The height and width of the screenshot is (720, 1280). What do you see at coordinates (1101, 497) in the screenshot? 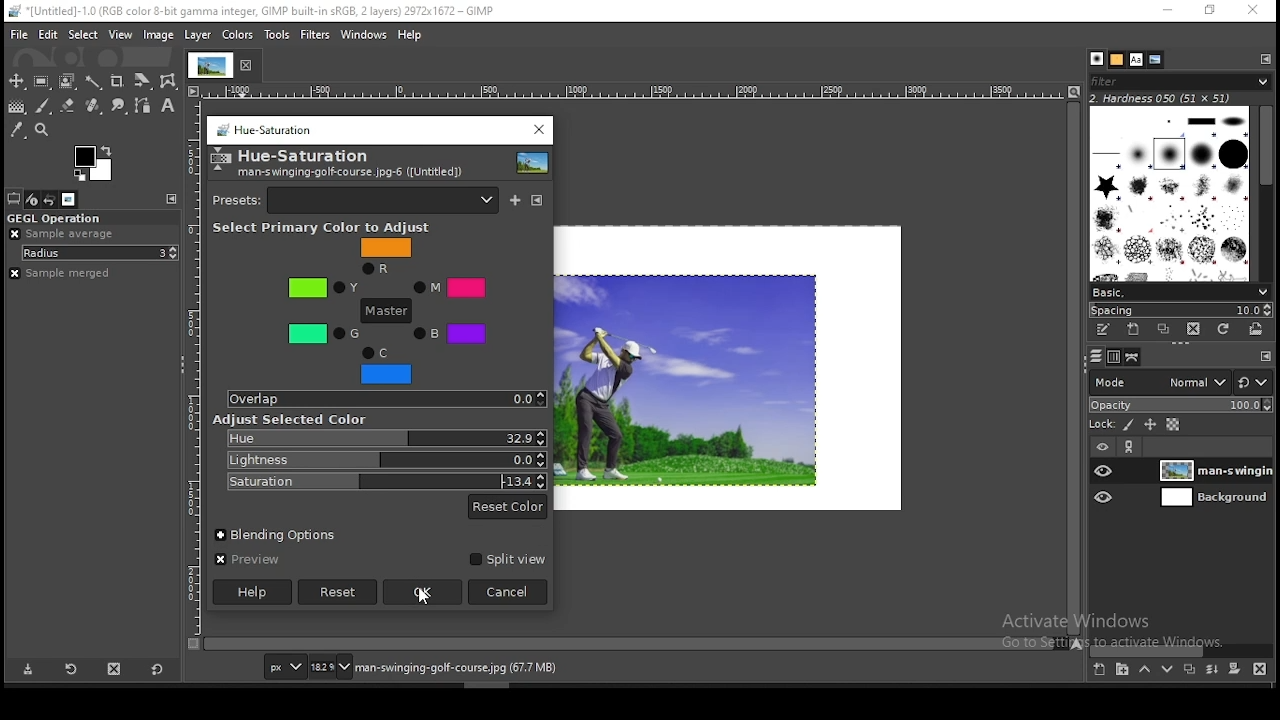
I see `layer visibility on/off` at bounding box center [1101, 497].